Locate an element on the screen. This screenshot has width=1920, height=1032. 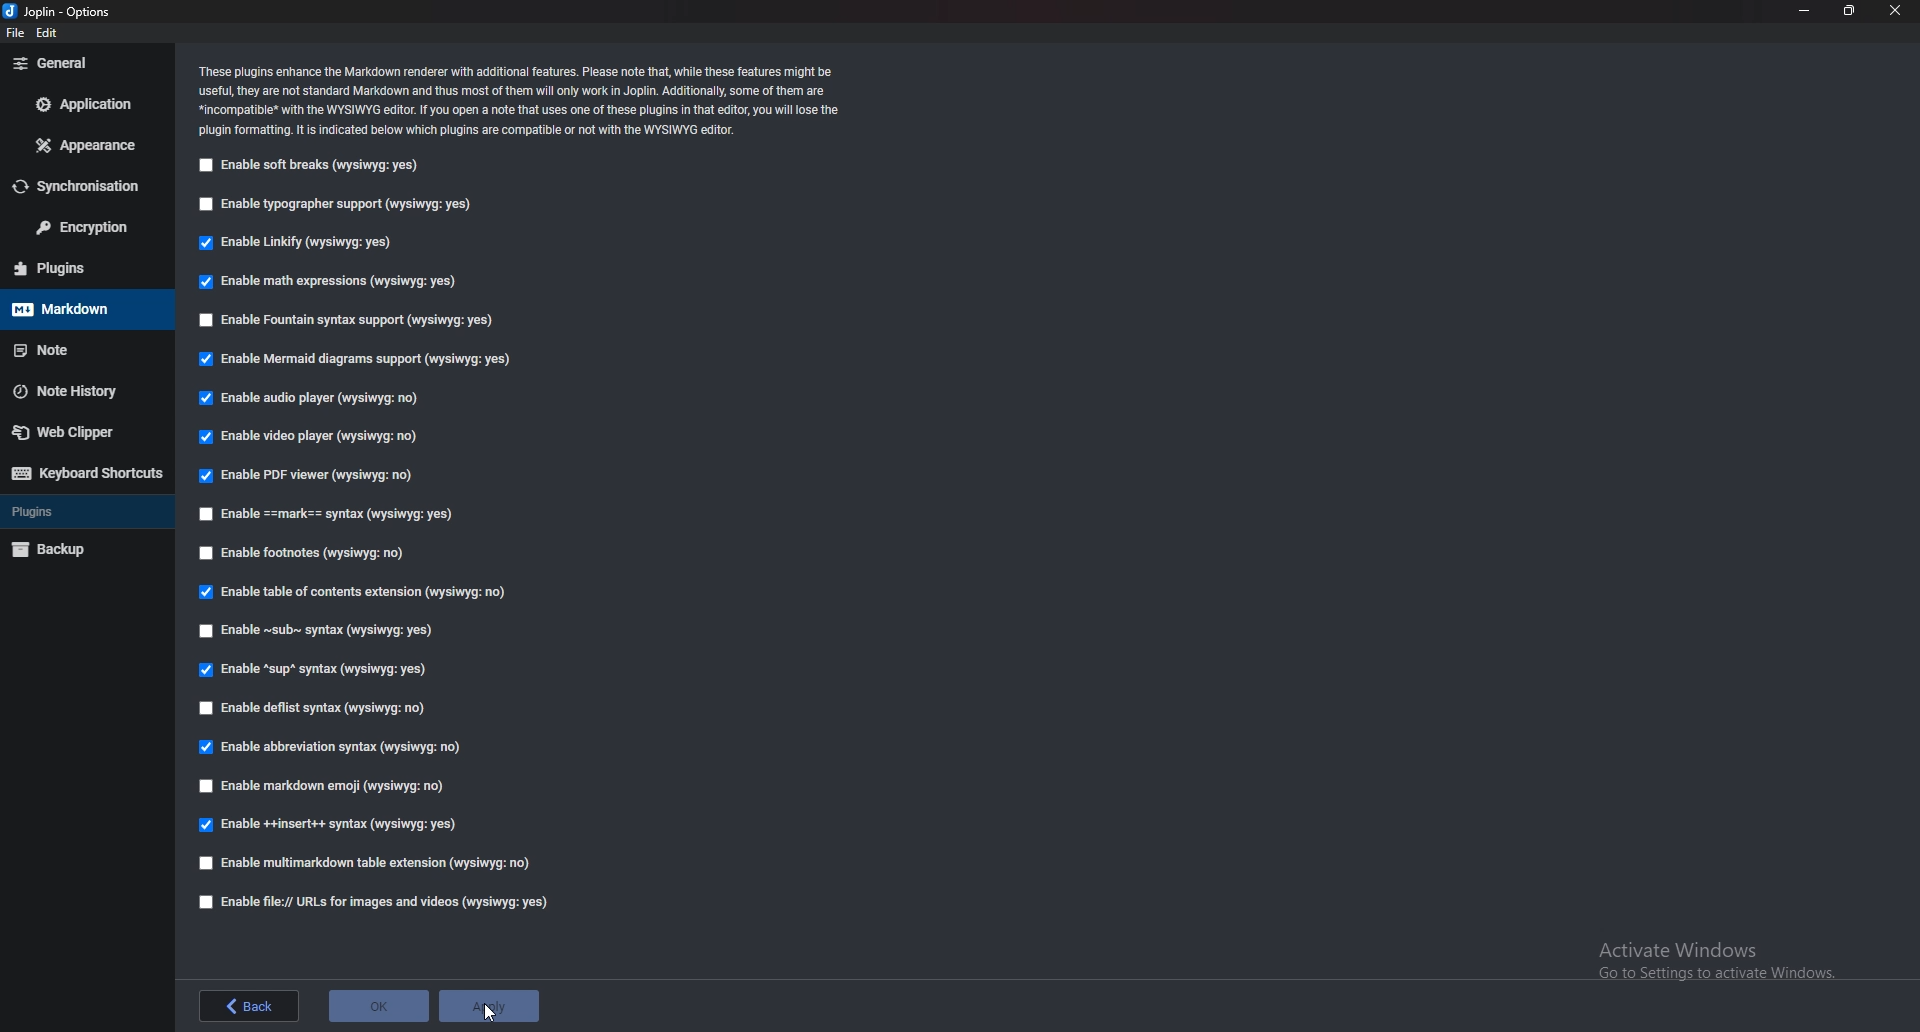
Encryption is located at coordinates (83, 227).